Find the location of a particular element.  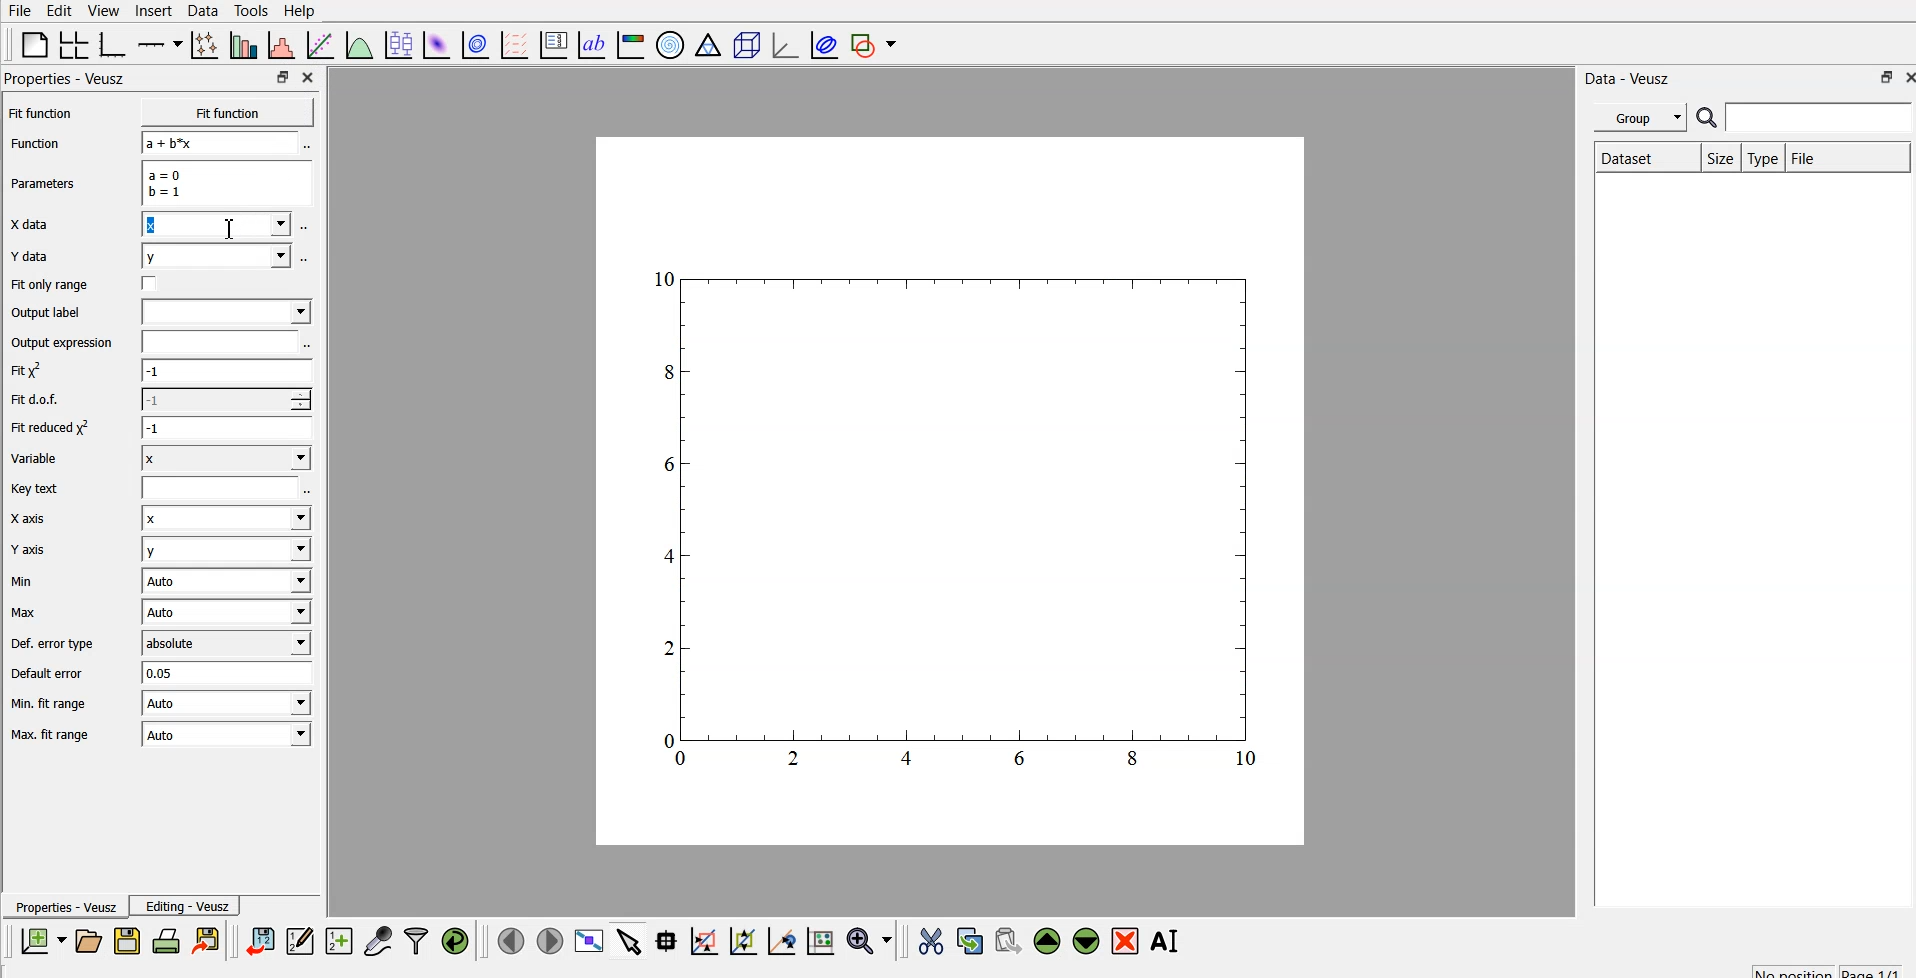

print is located at coordinates (167, 942).